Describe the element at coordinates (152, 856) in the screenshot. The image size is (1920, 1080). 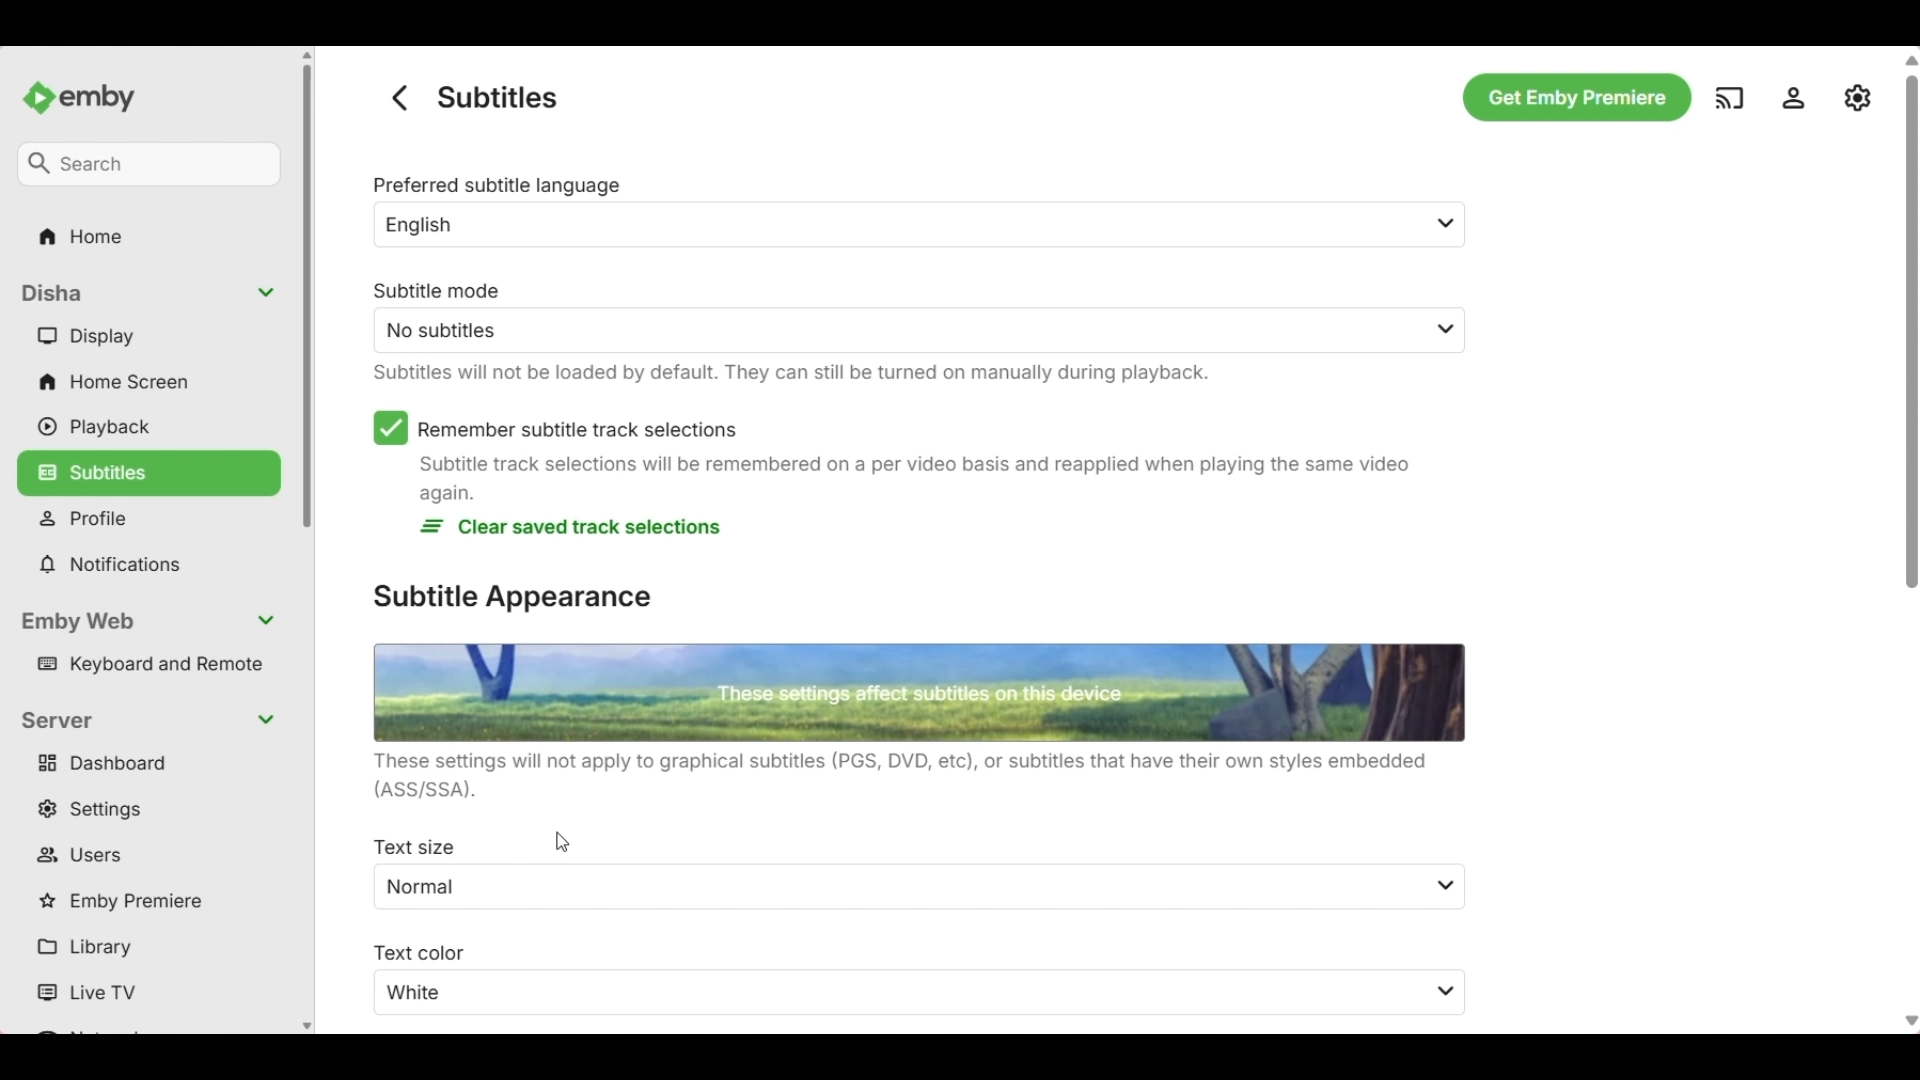
I see `Users` at that location.